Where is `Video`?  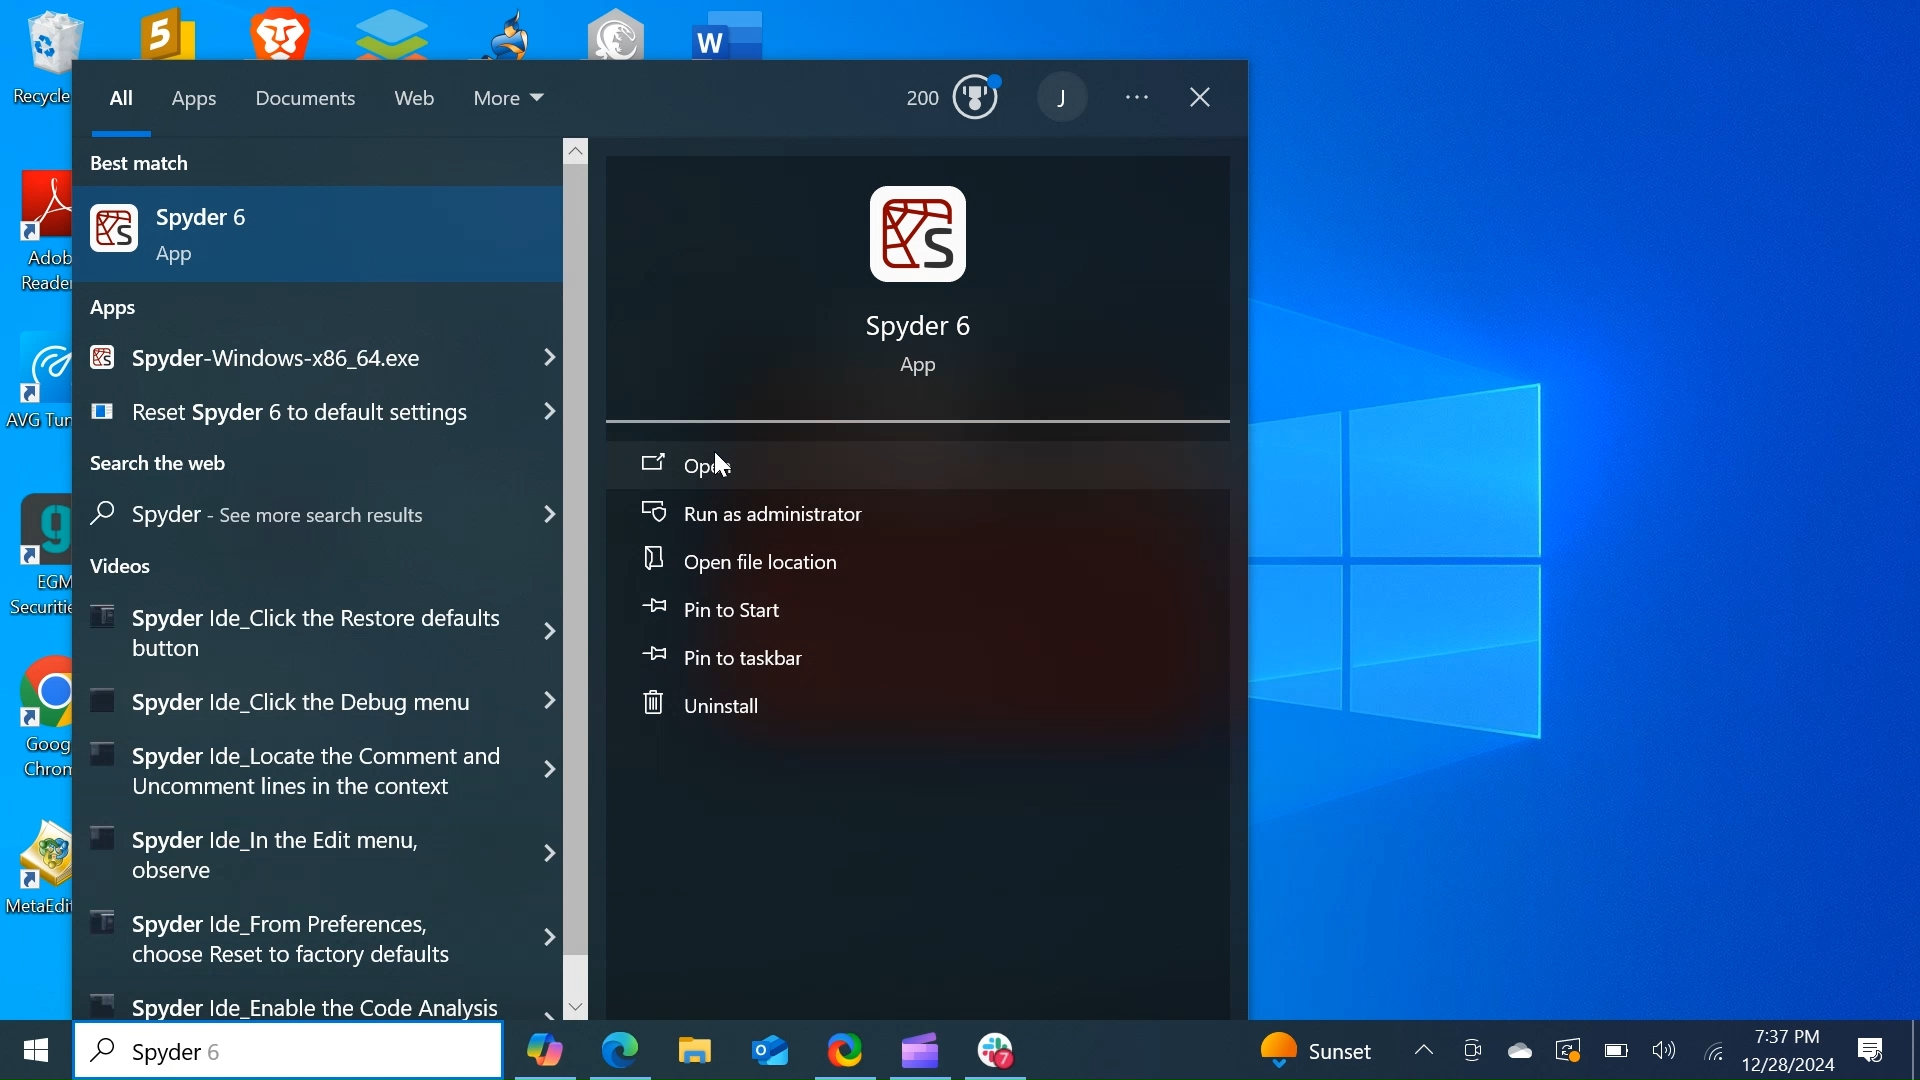
Video is located at coordinates (317, 936).